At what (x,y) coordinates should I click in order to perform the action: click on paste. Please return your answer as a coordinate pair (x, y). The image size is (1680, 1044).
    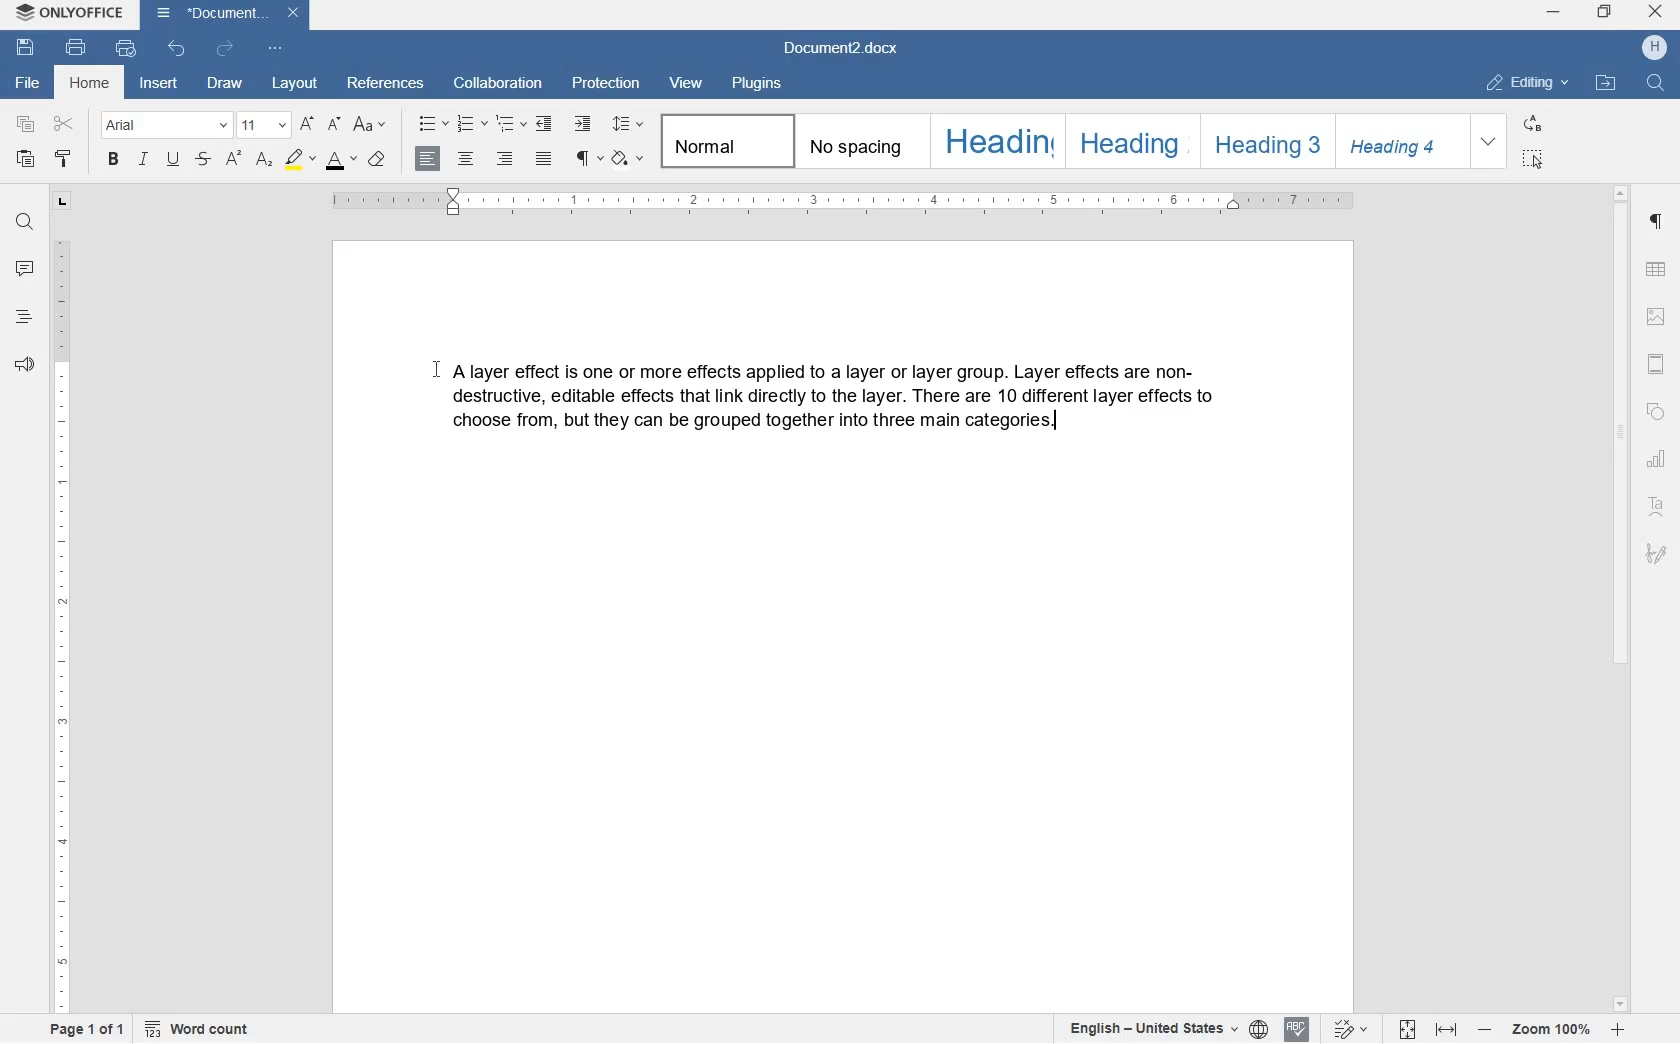
    Looking at the image, I should click on (28, 160).